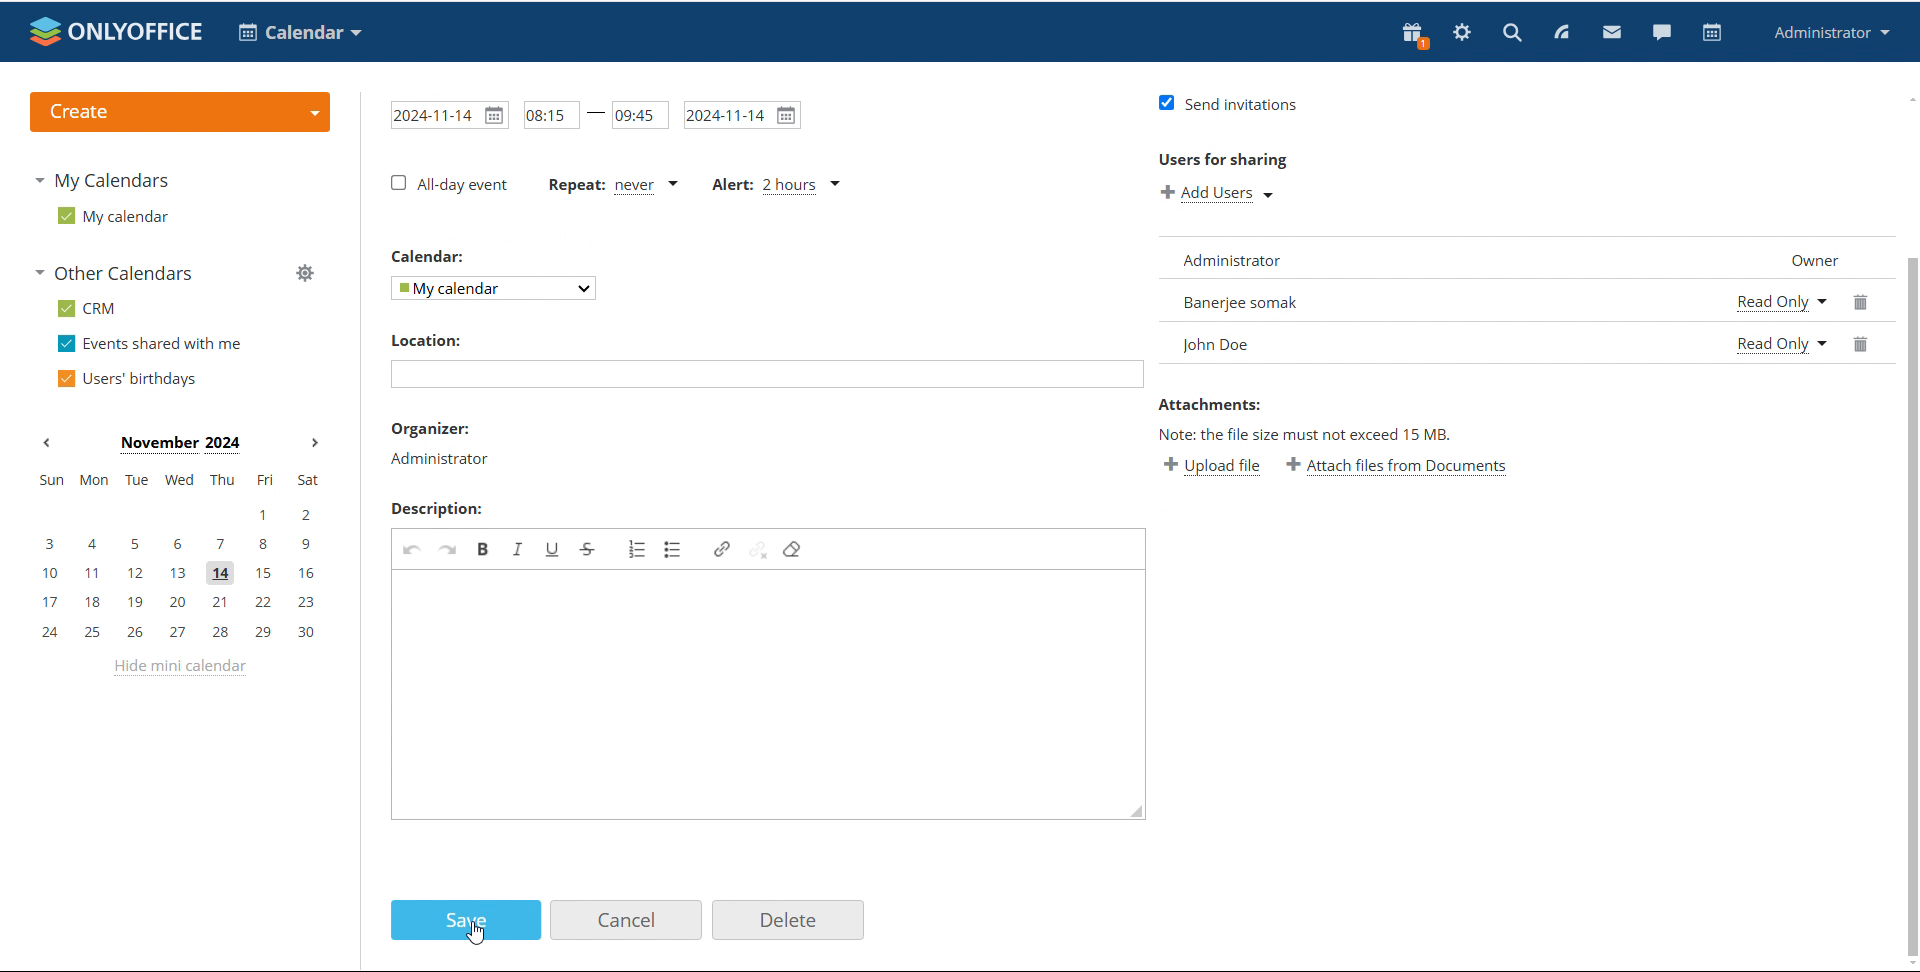 The image size is (1920, 972). What do you see at coordinates (1209, 404) in the screenshot?
I see `Attachments` at bounding box center [1209, 404].